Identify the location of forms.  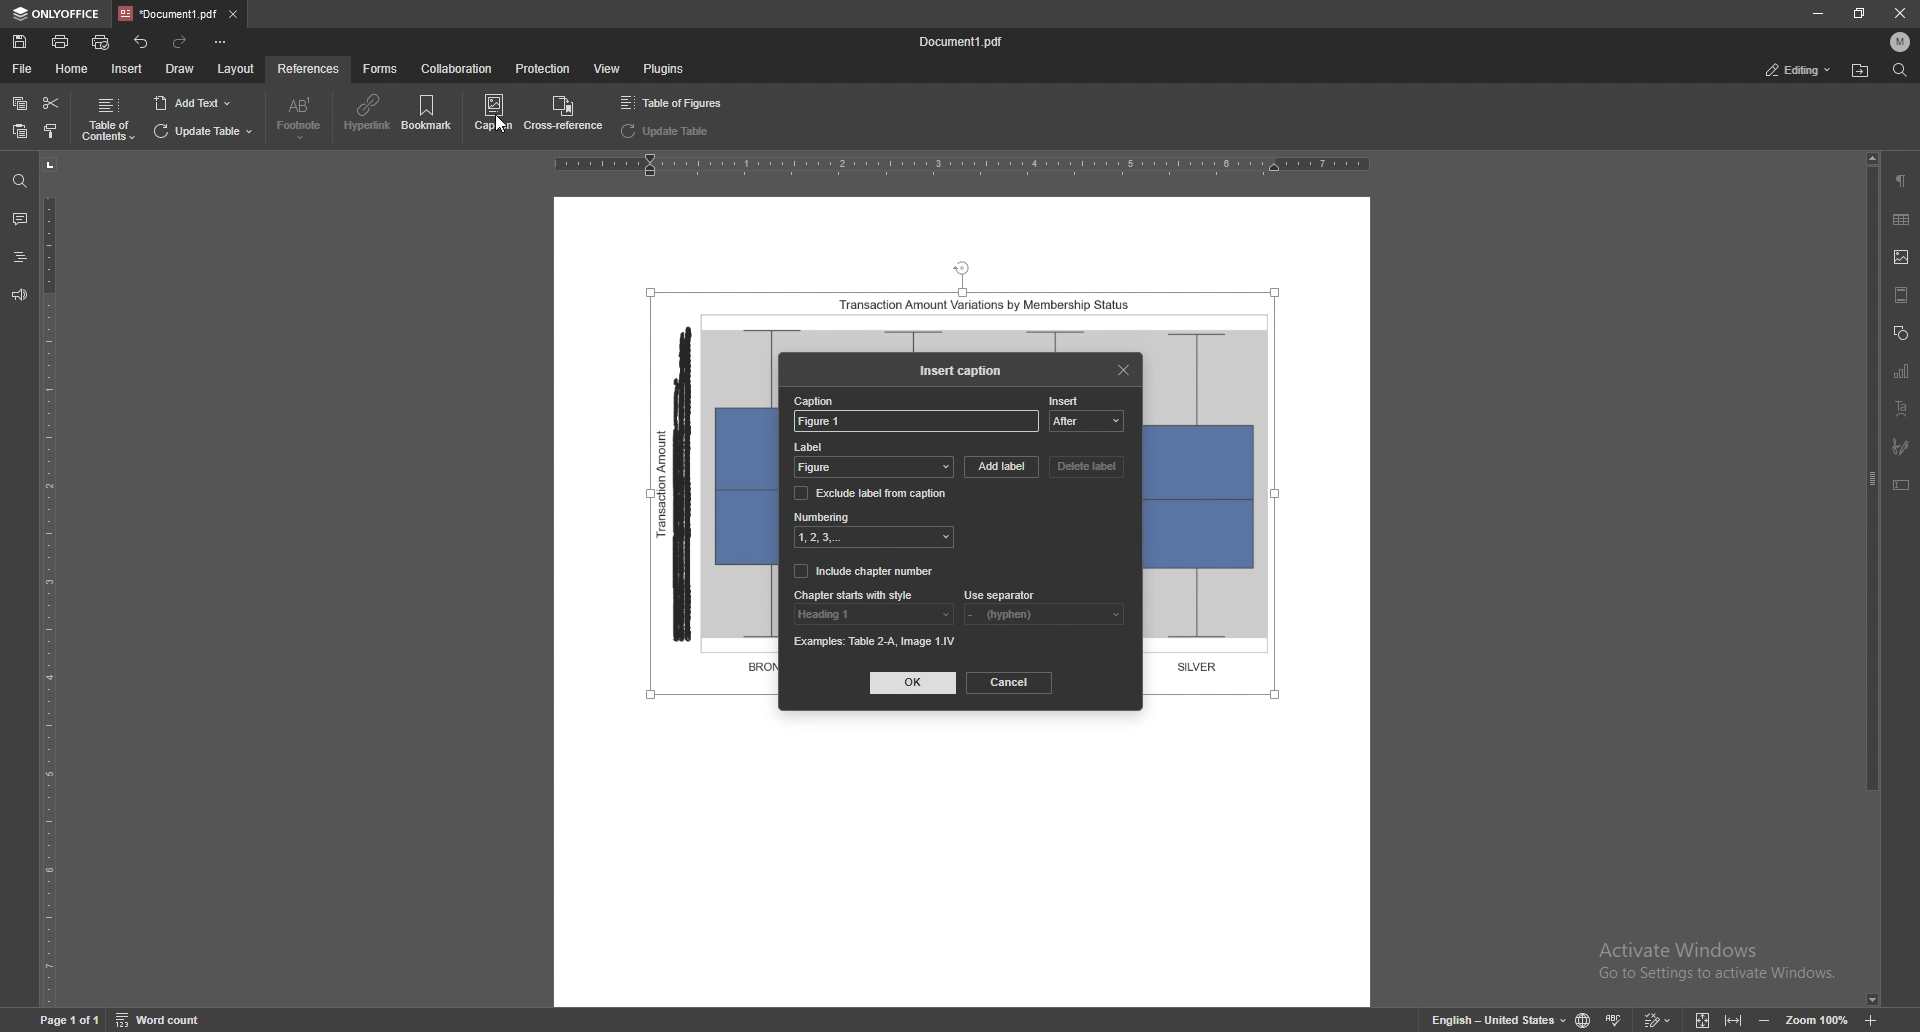
(382, 69).